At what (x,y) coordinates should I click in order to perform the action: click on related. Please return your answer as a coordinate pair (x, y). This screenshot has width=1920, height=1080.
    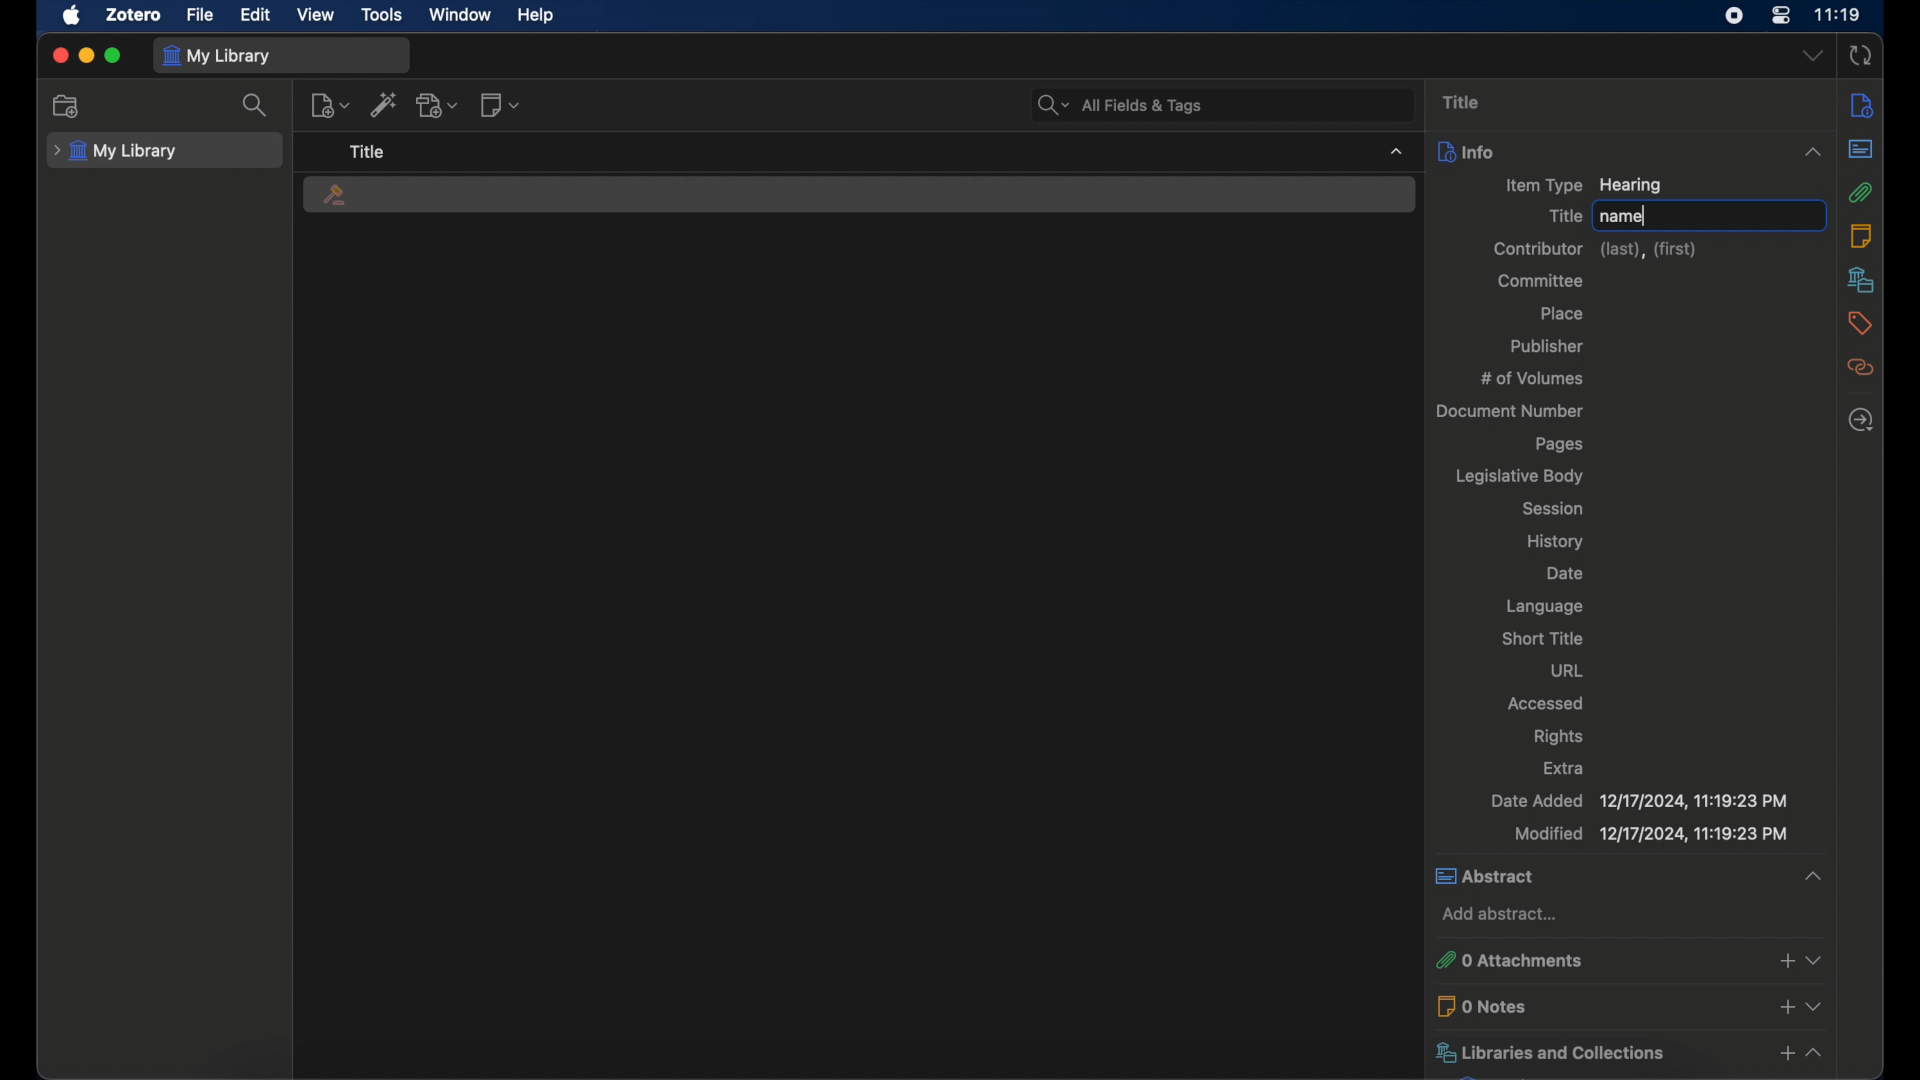
    Looking at the image, I should click on (1860, 367).